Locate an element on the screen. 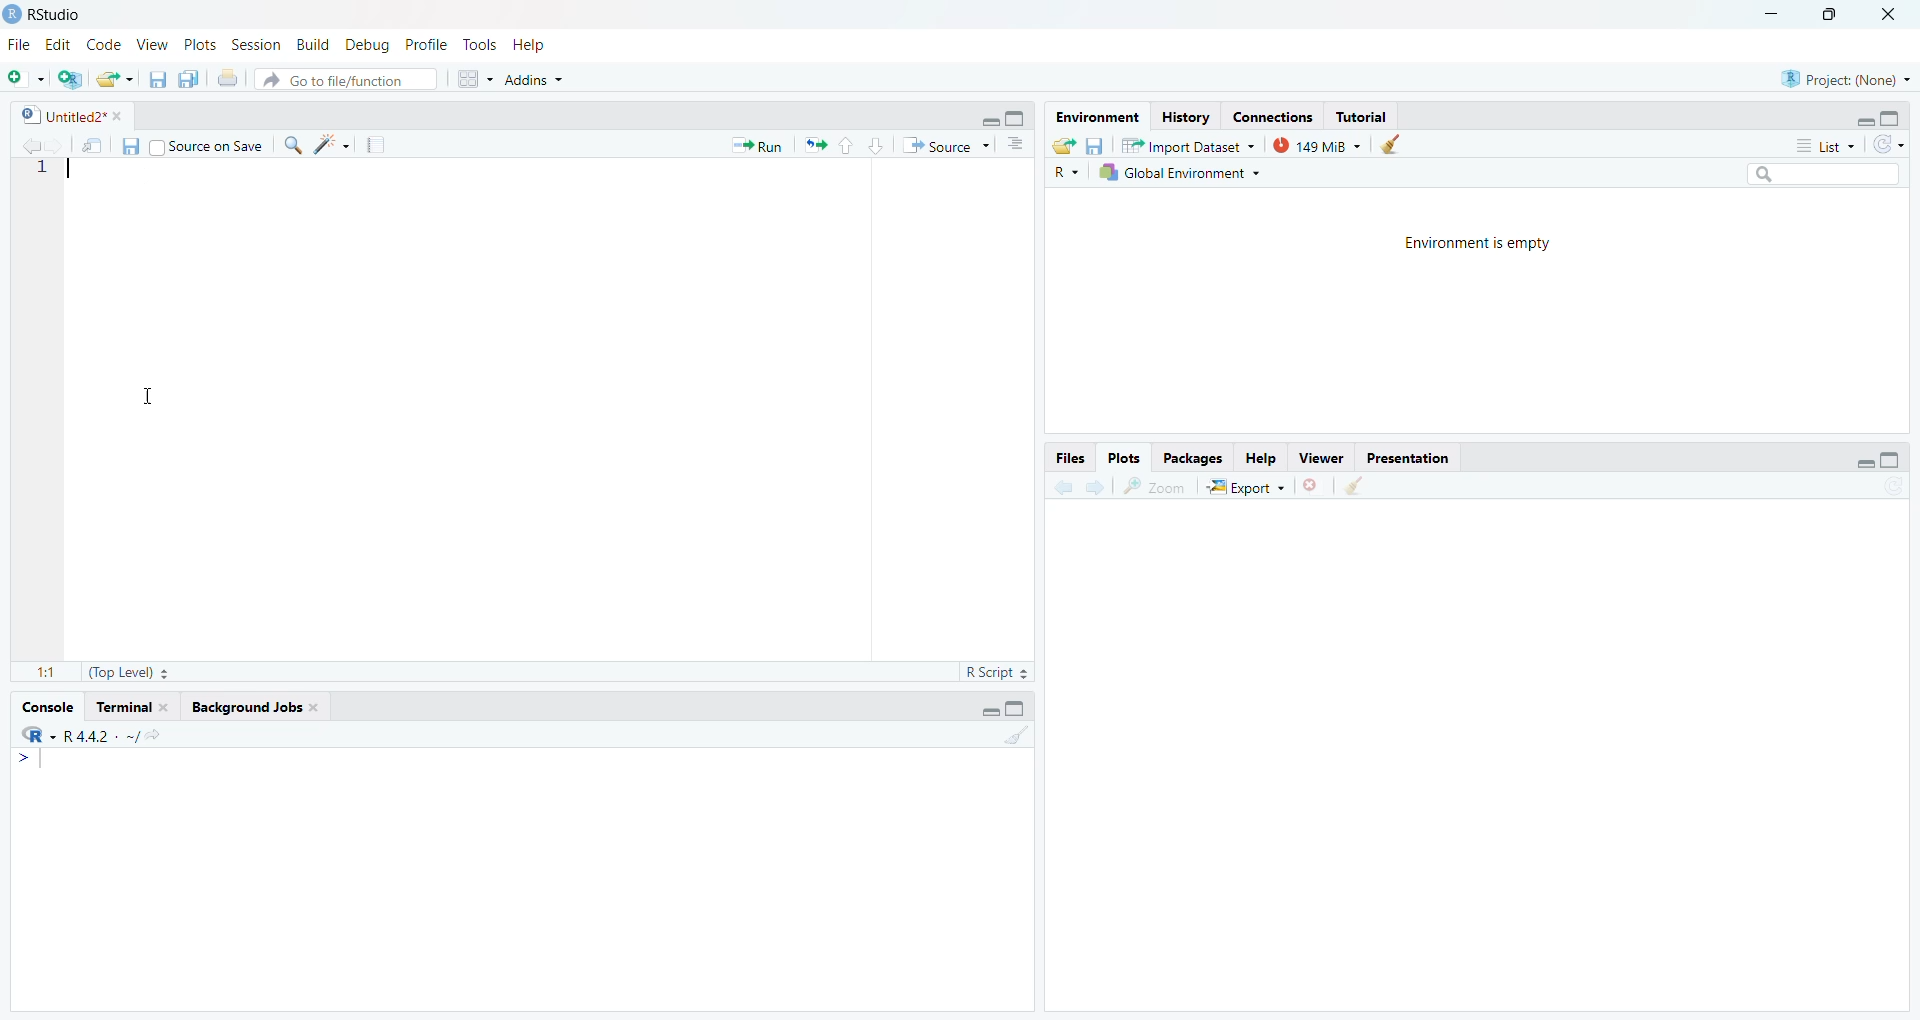 The height and width of the screenshot is (1020, 1920). Miniimize is located at coordinates (1770, 13).